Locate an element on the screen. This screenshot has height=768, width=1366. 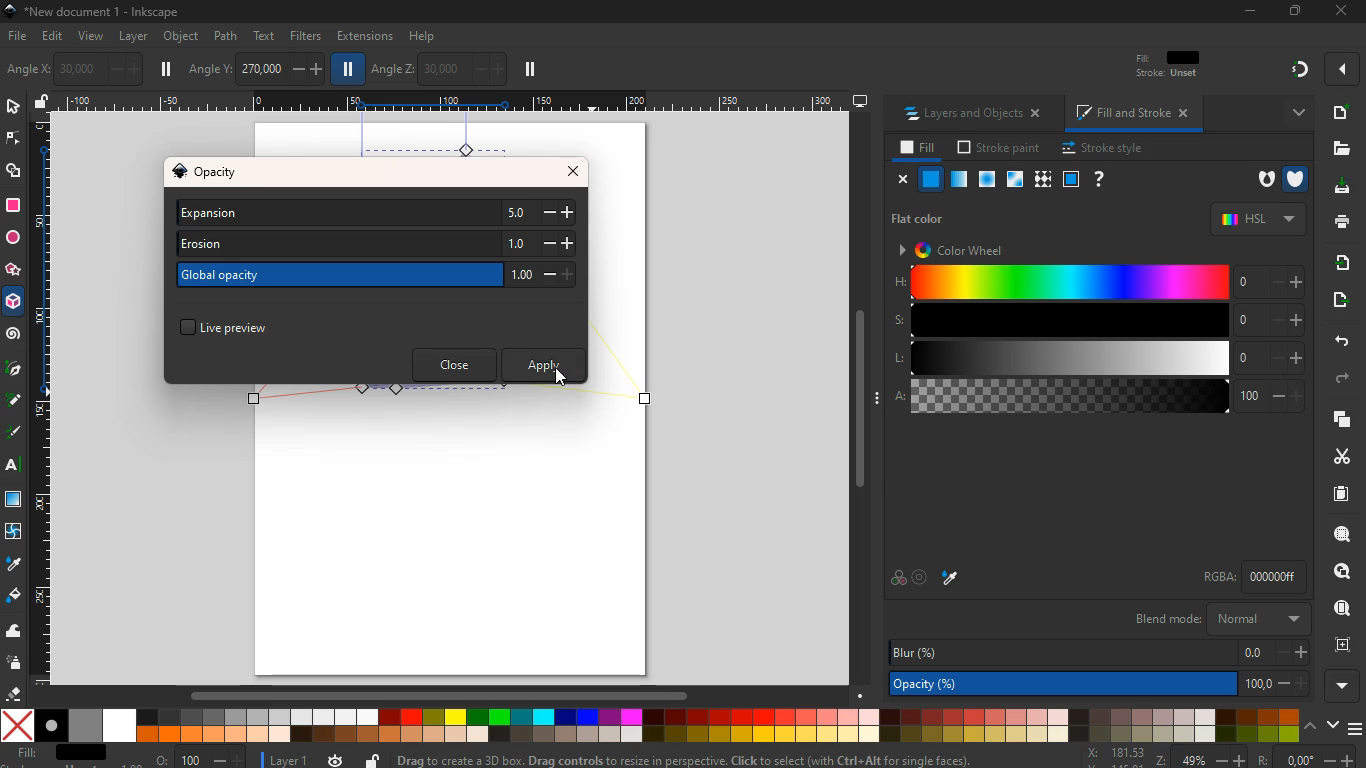
Scale is located at coordinates (447, 101).